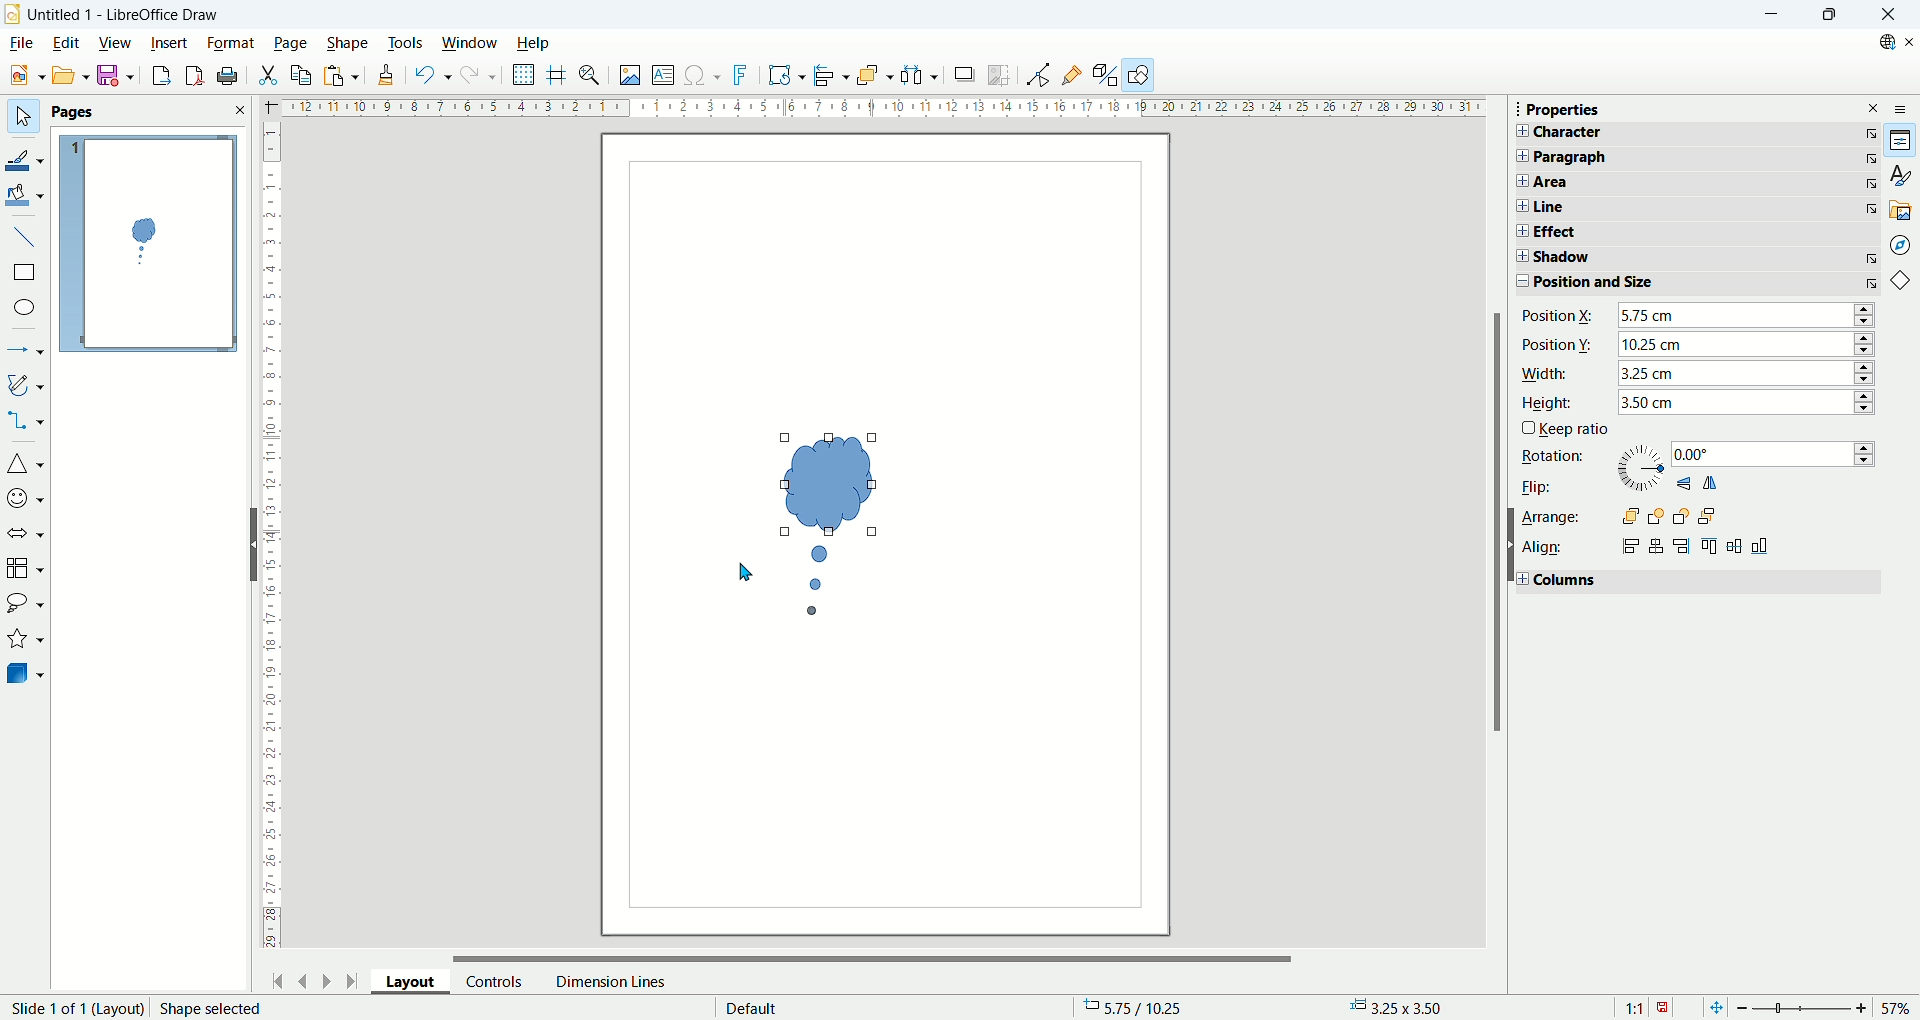 This screenshot has height=1020, width=1920. I want to click on previous page, so click(305, 979).